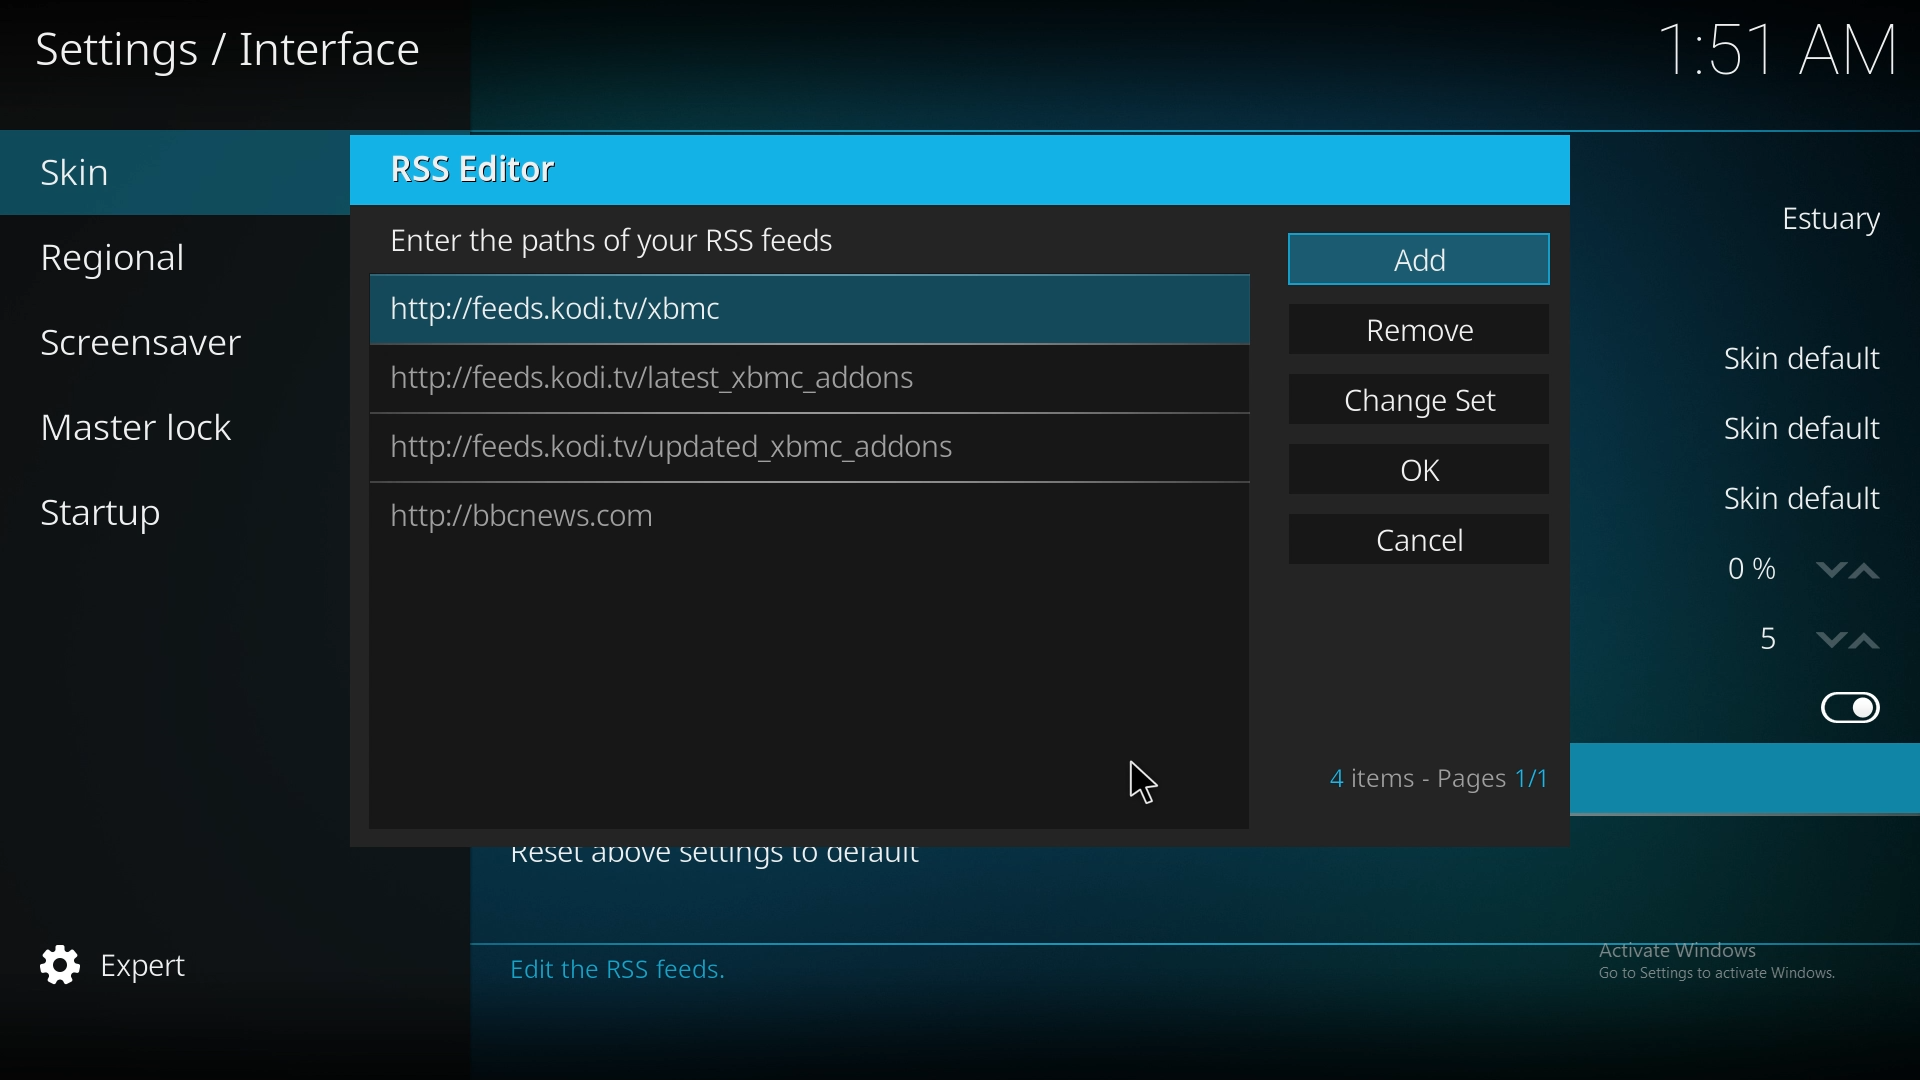 The width and height of the screenshot is (1920, 1080). I want to click on Cursor, so click(1148, 782).